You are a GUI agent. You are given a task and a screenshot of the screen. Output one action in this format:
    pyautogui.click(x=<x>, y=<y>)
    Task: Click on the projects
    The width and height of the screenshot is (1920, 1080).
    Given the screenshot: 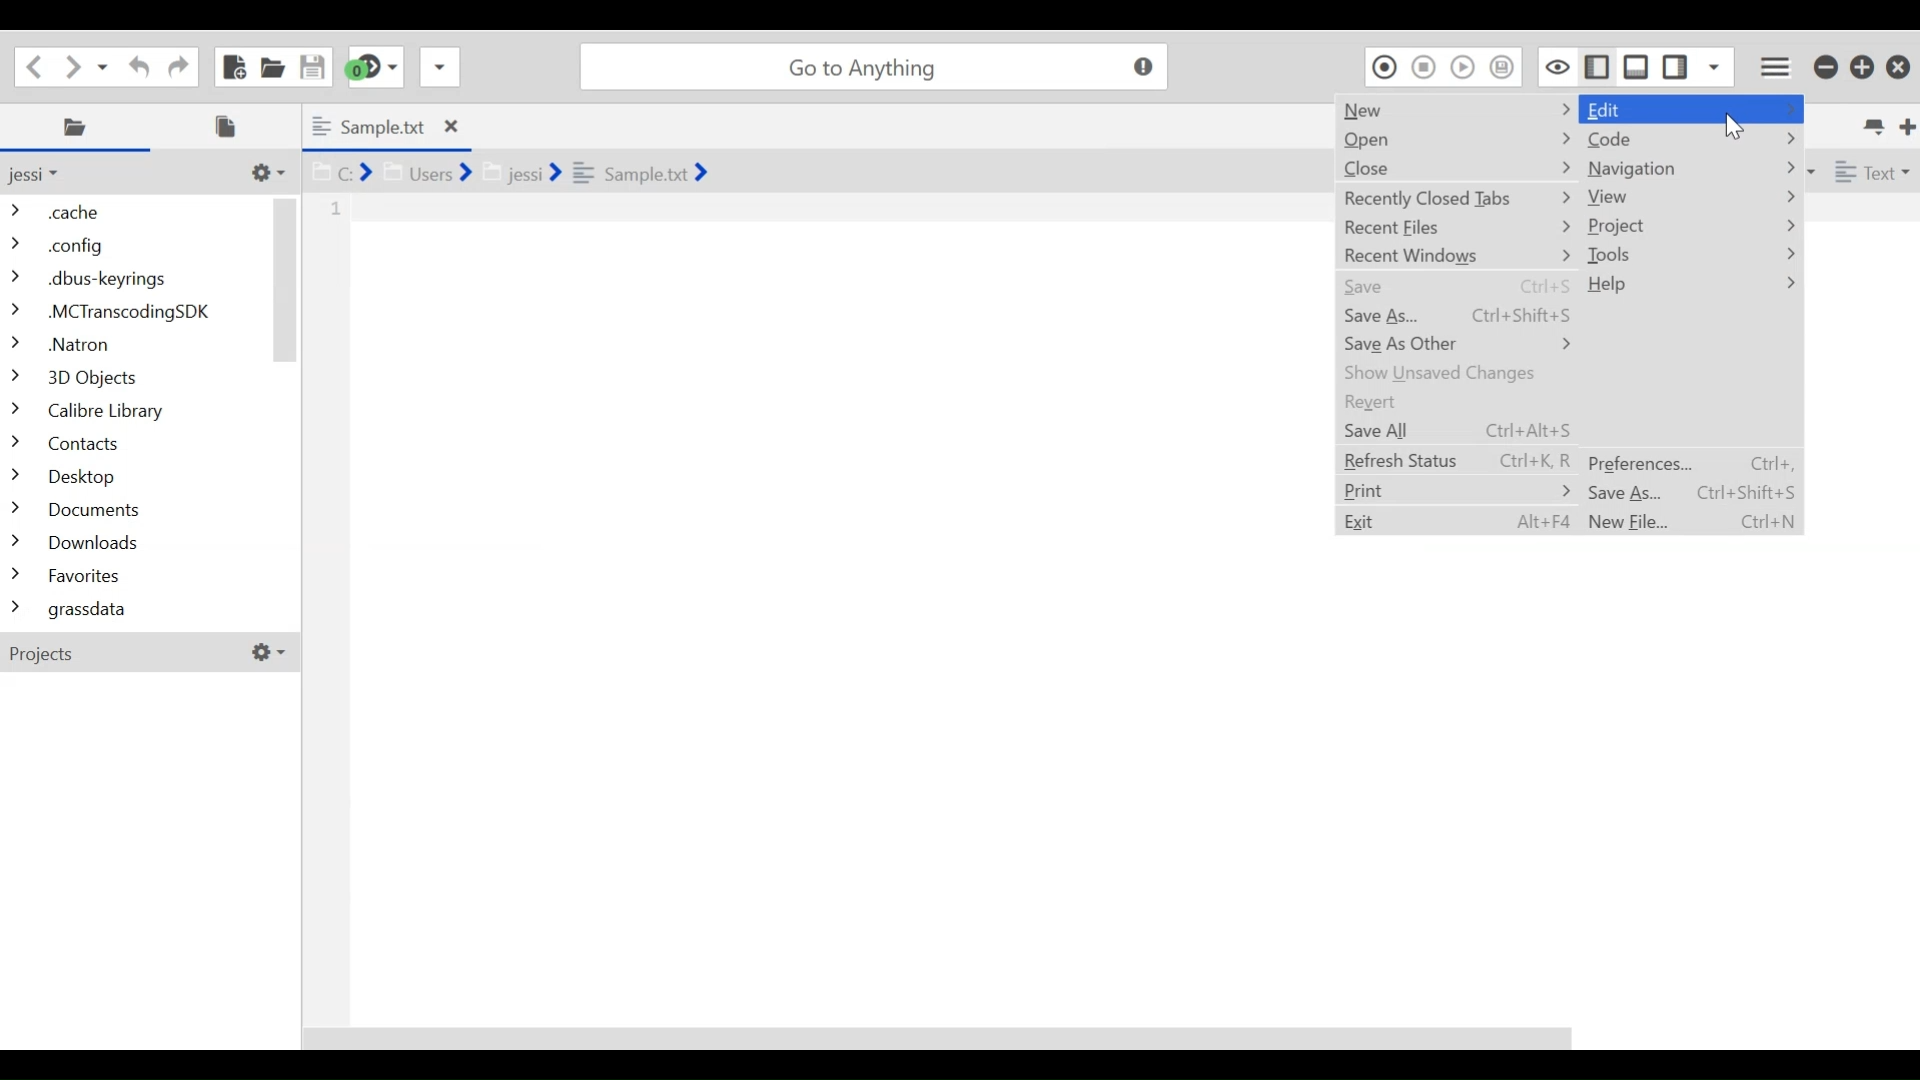 What is the action you would take?
    pyautogui.click(x=155, y=655)
    